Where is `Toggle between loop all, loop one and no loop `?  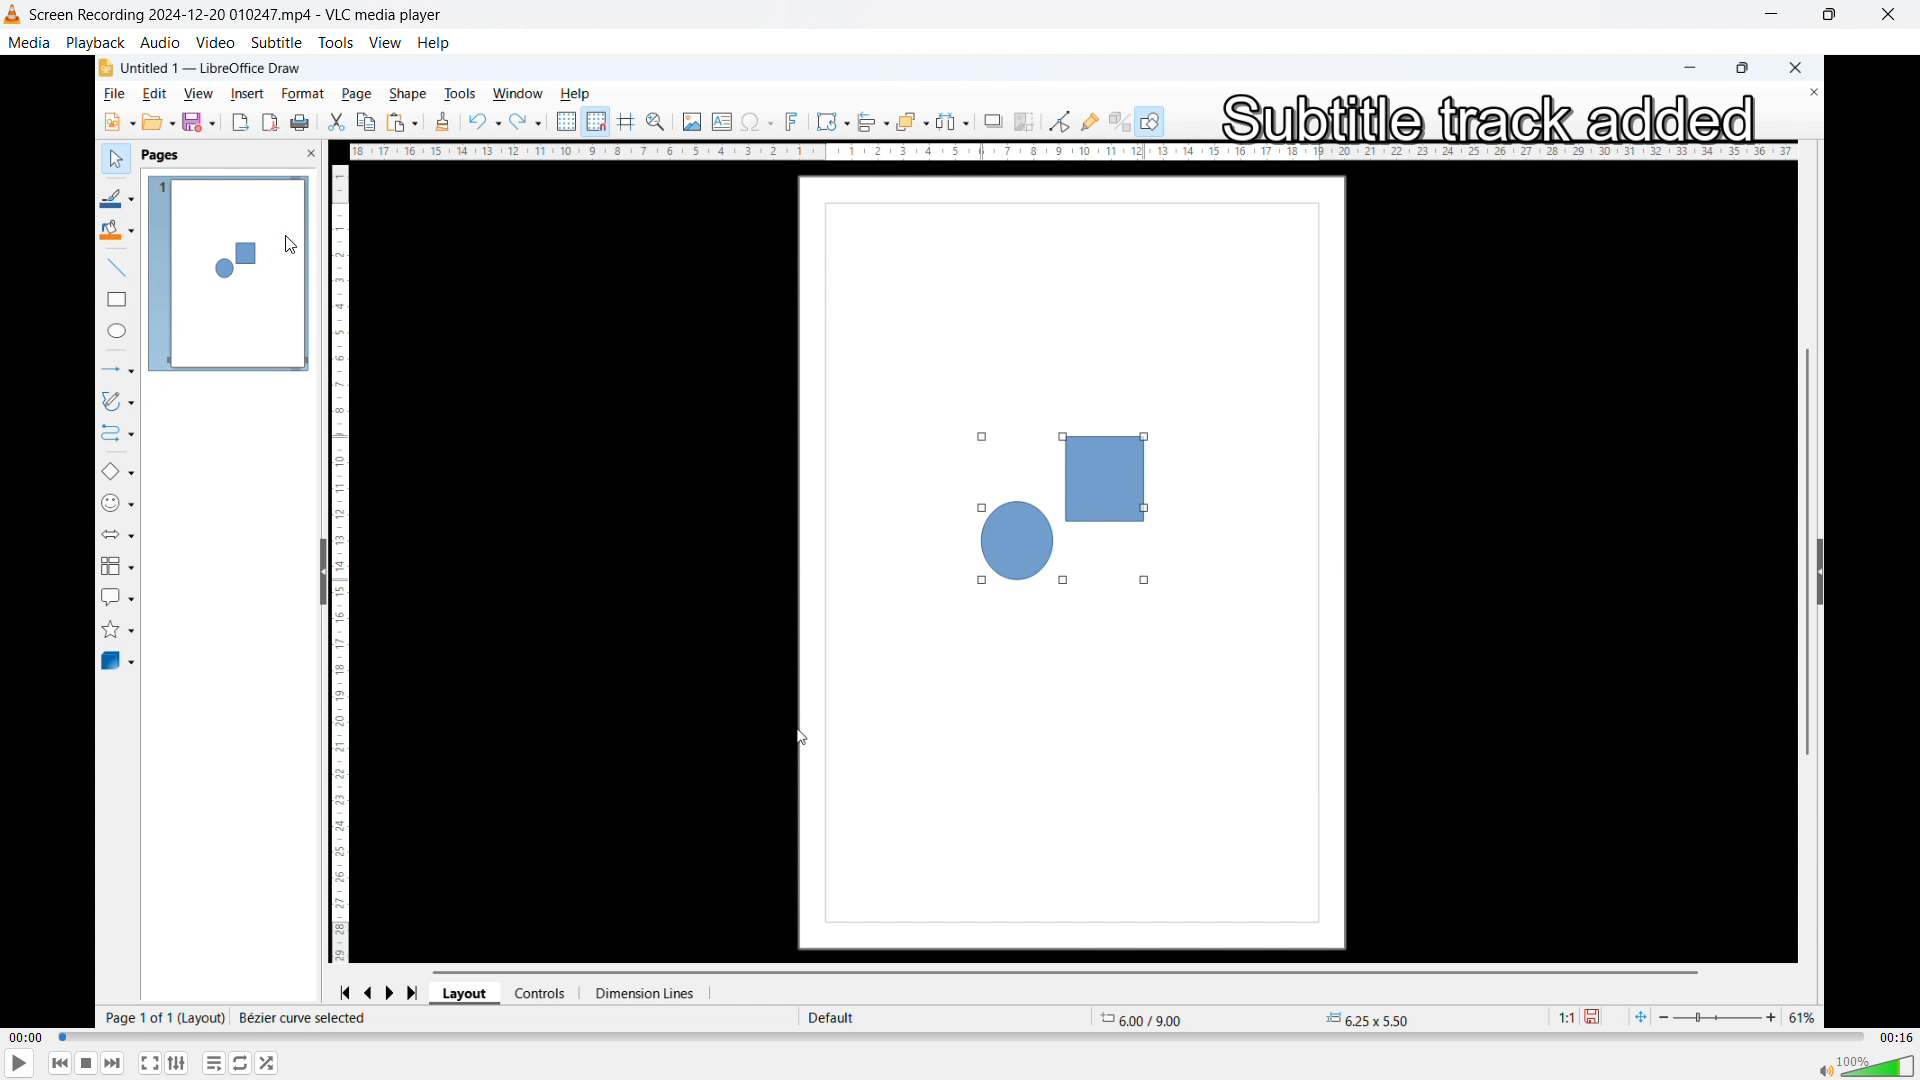
Toggle between loop all, loop one and no loop  is located at coordinates (242, 1063).